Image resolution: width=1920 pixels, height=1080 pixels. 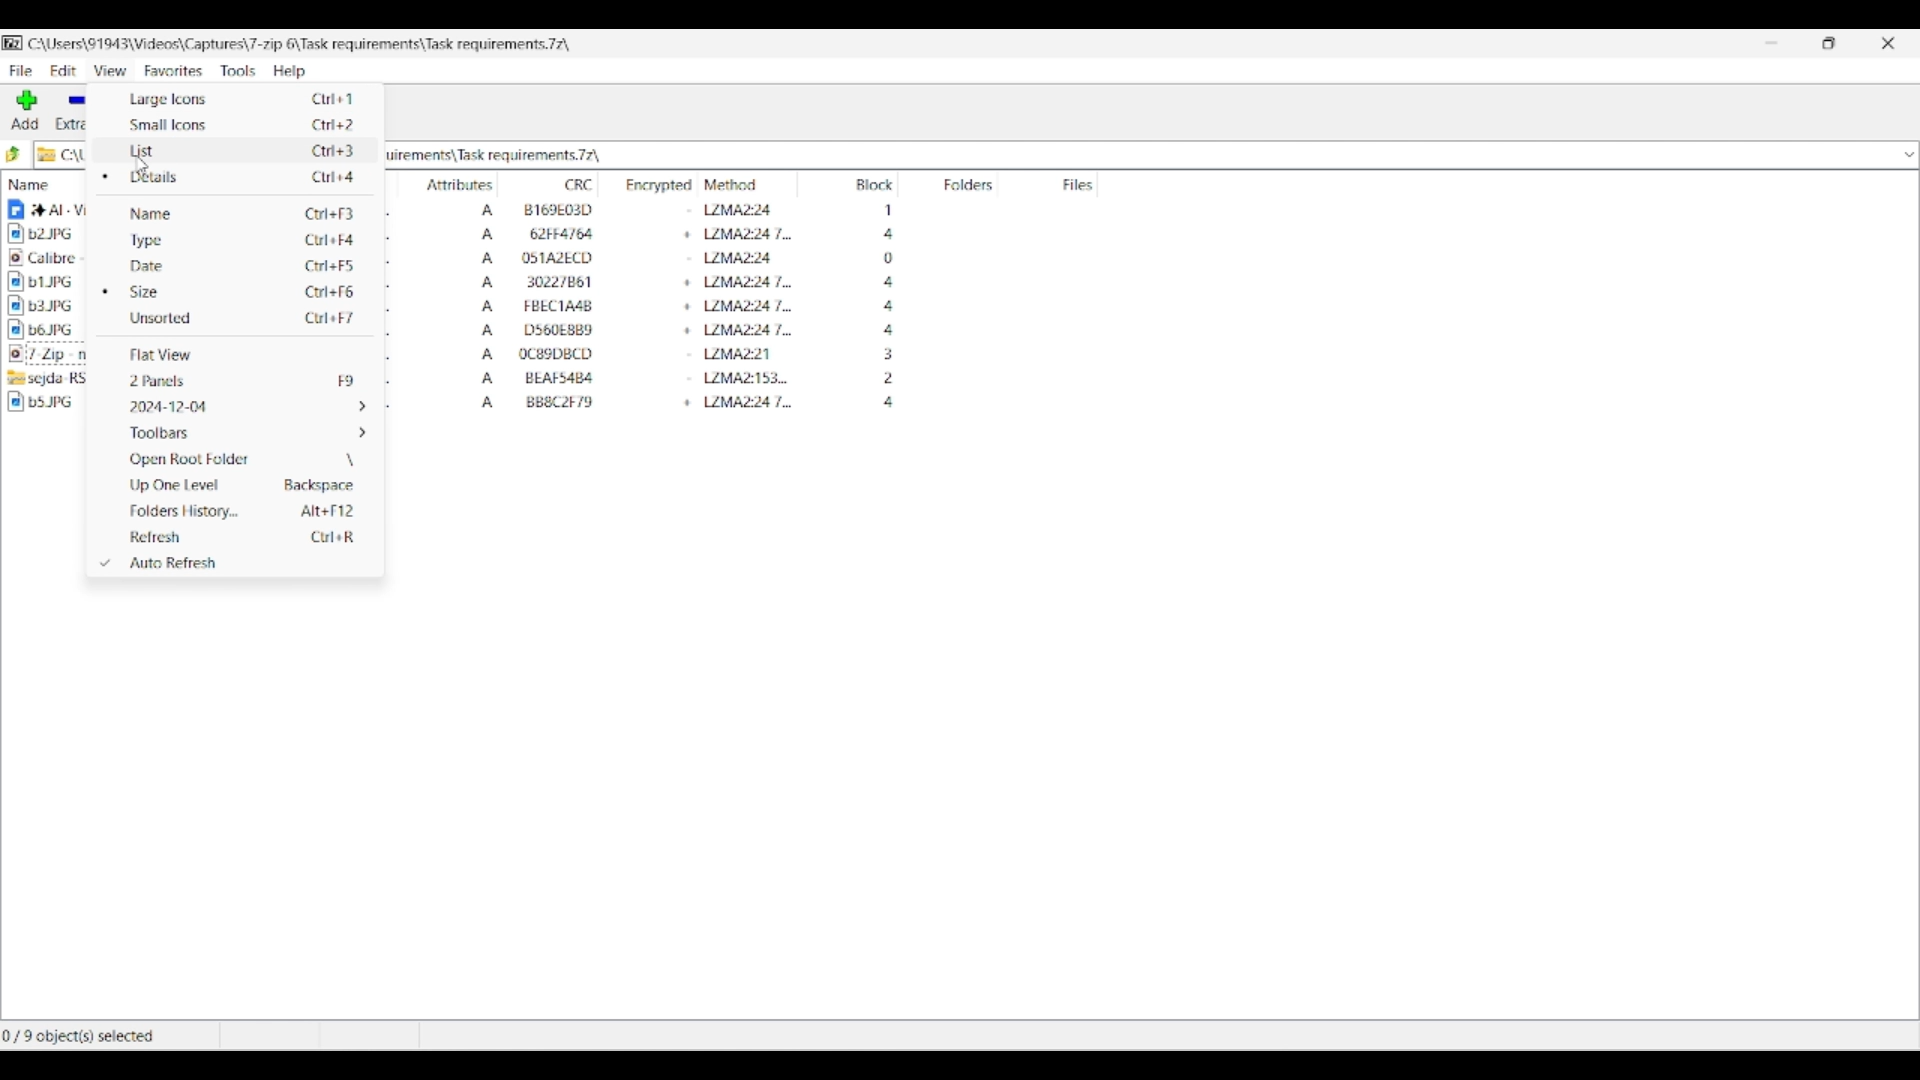 I want to click on List, so click(x=229, y=150).